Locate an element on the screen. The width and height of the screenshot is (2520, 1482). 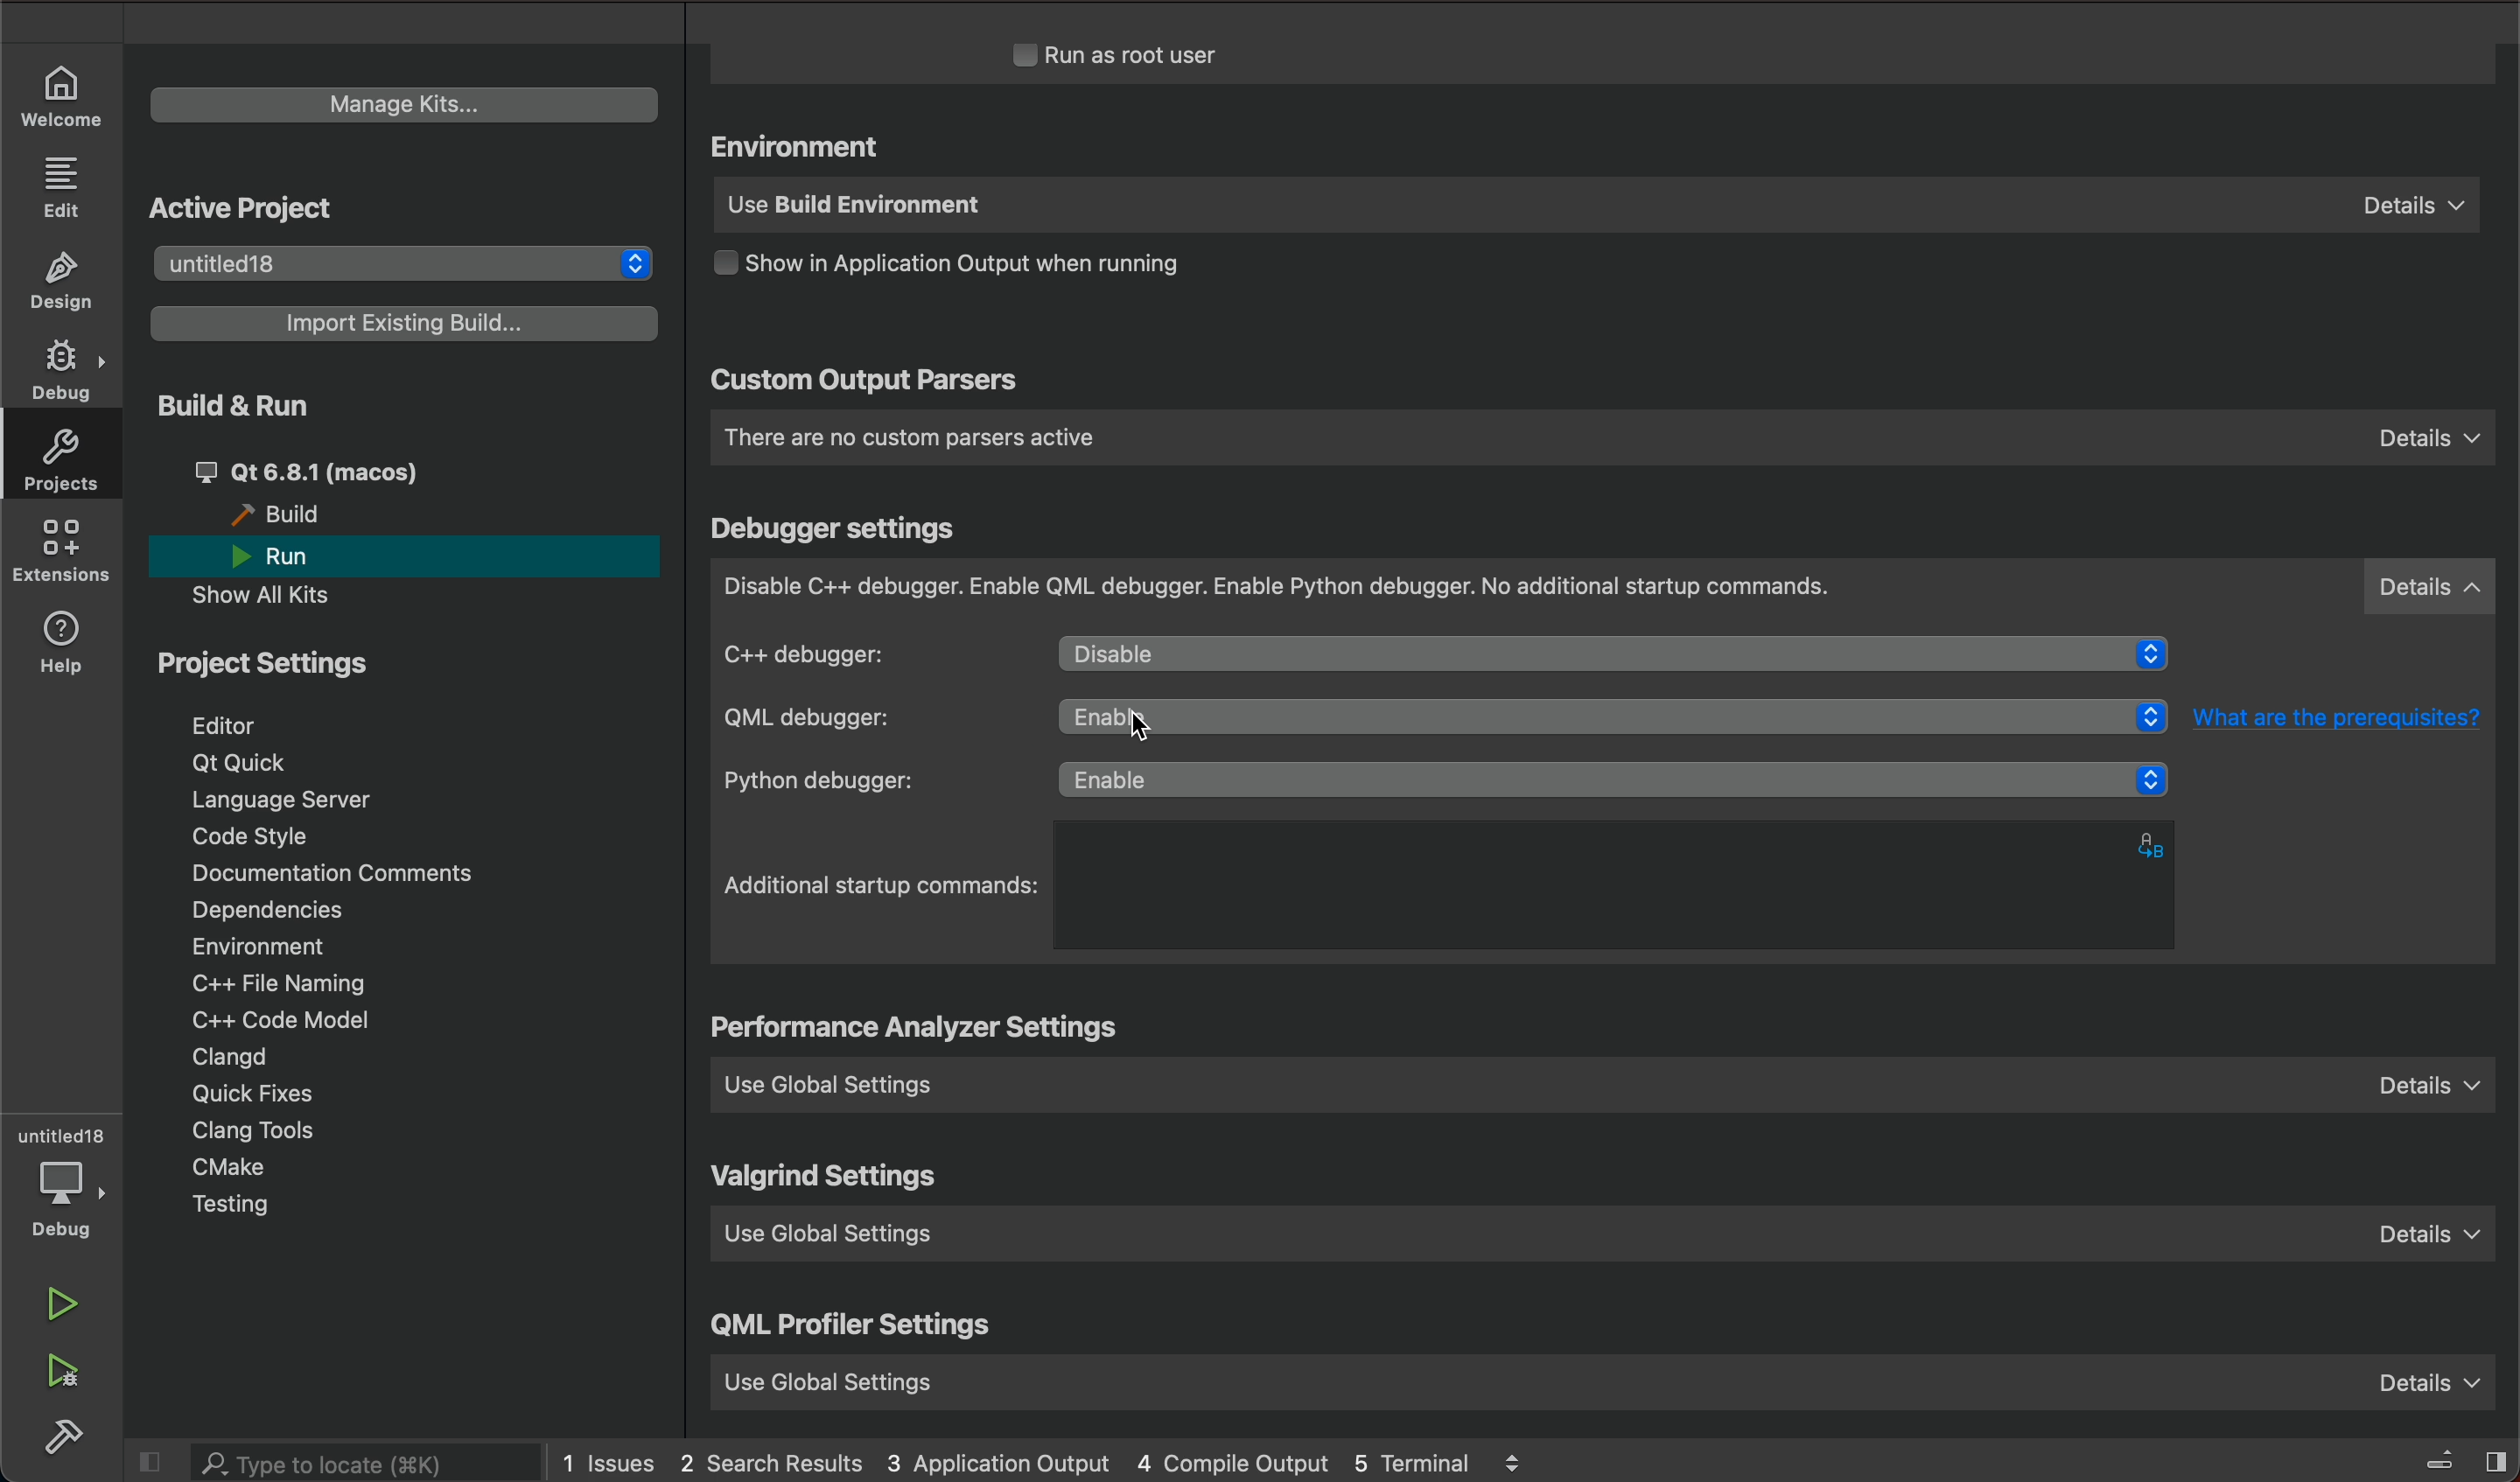
use build  is located at coordinates (1591, 208).